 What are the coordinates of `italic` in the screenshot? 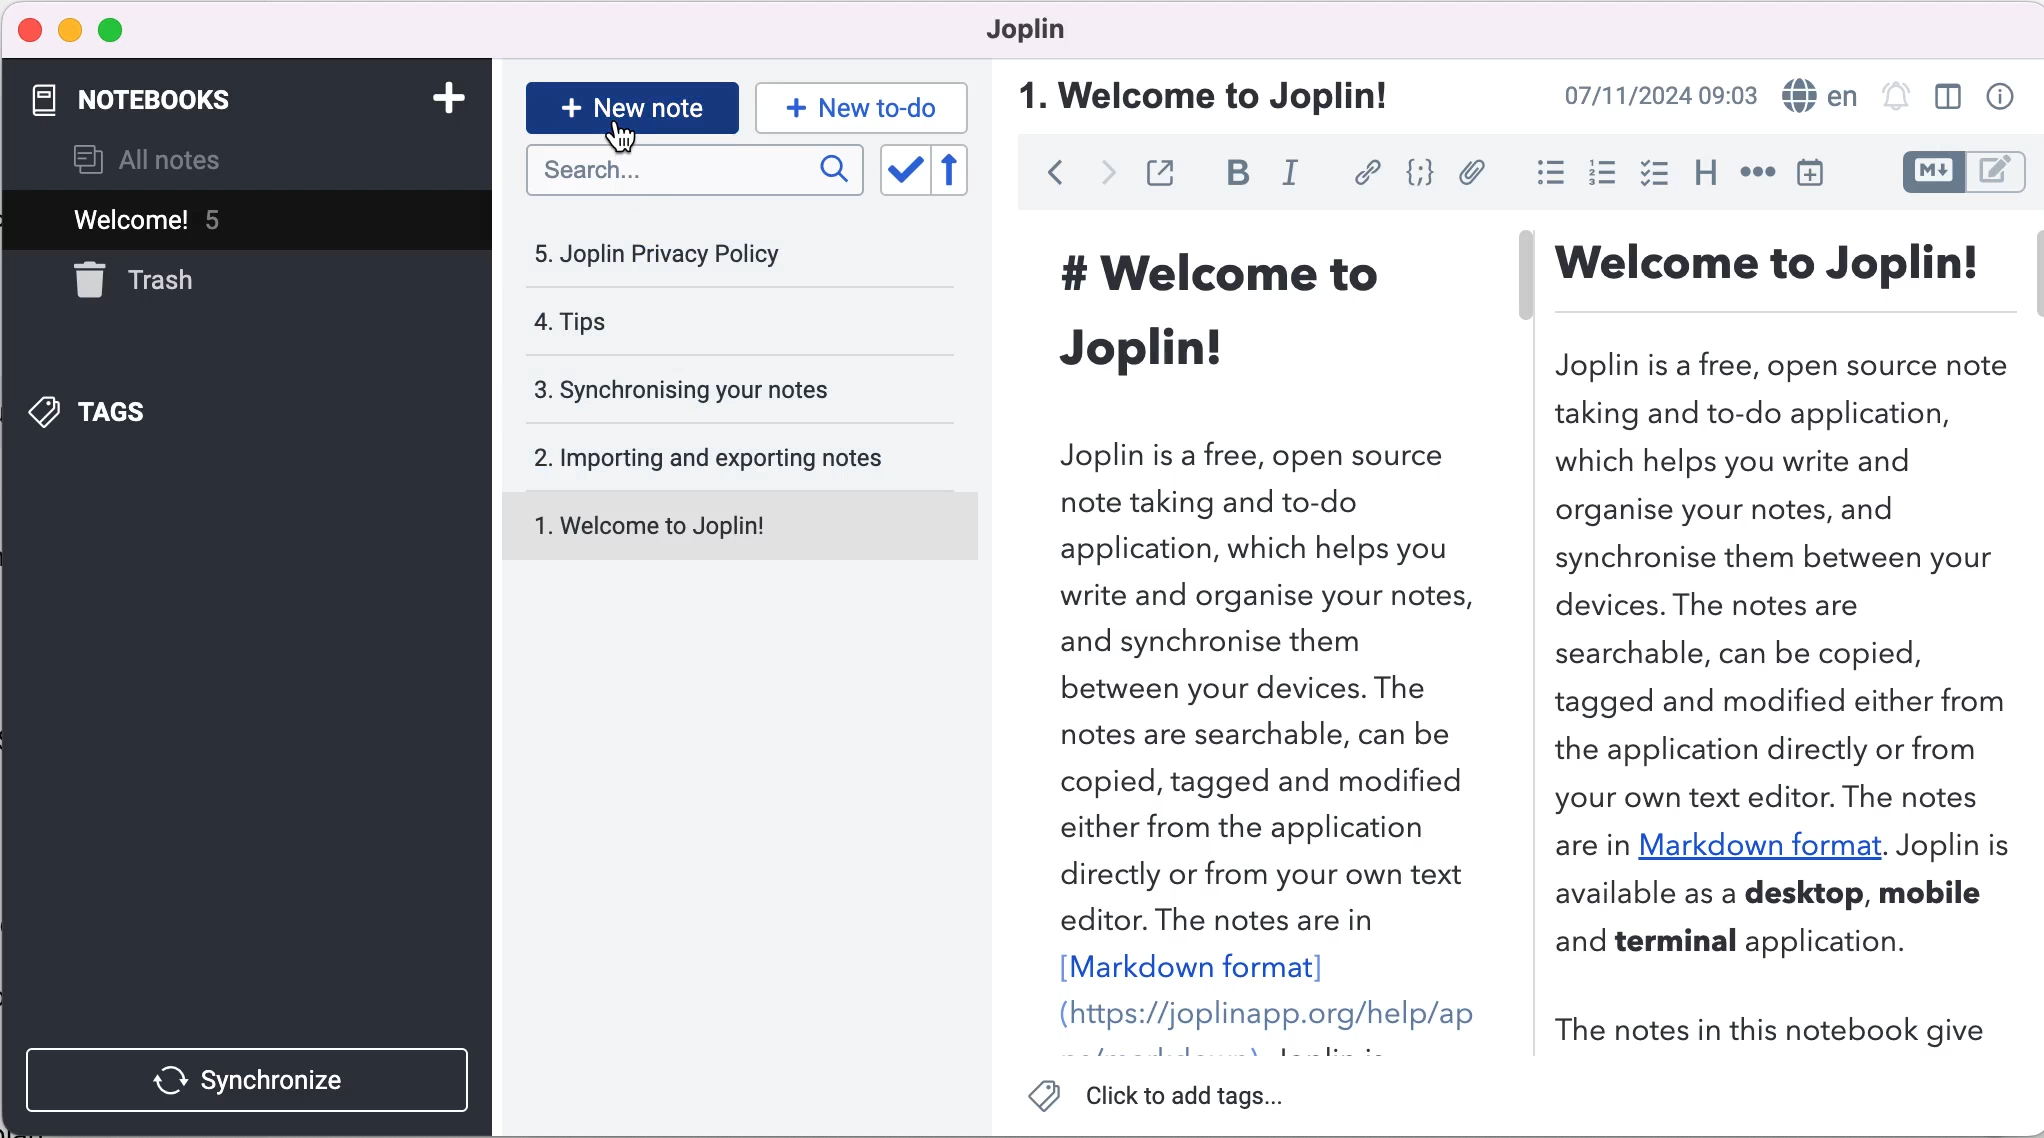 It's located at (1293, 172).